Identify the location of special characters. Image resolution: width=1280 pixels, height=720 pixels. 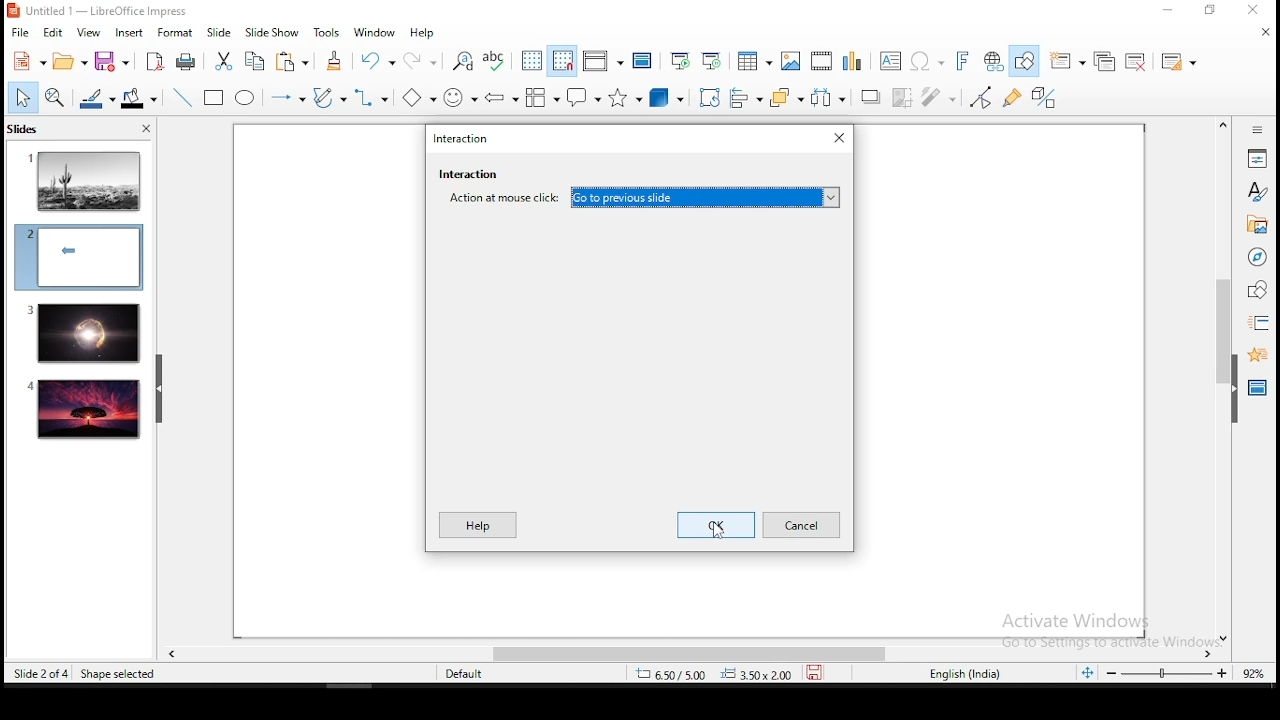
(924, 62).